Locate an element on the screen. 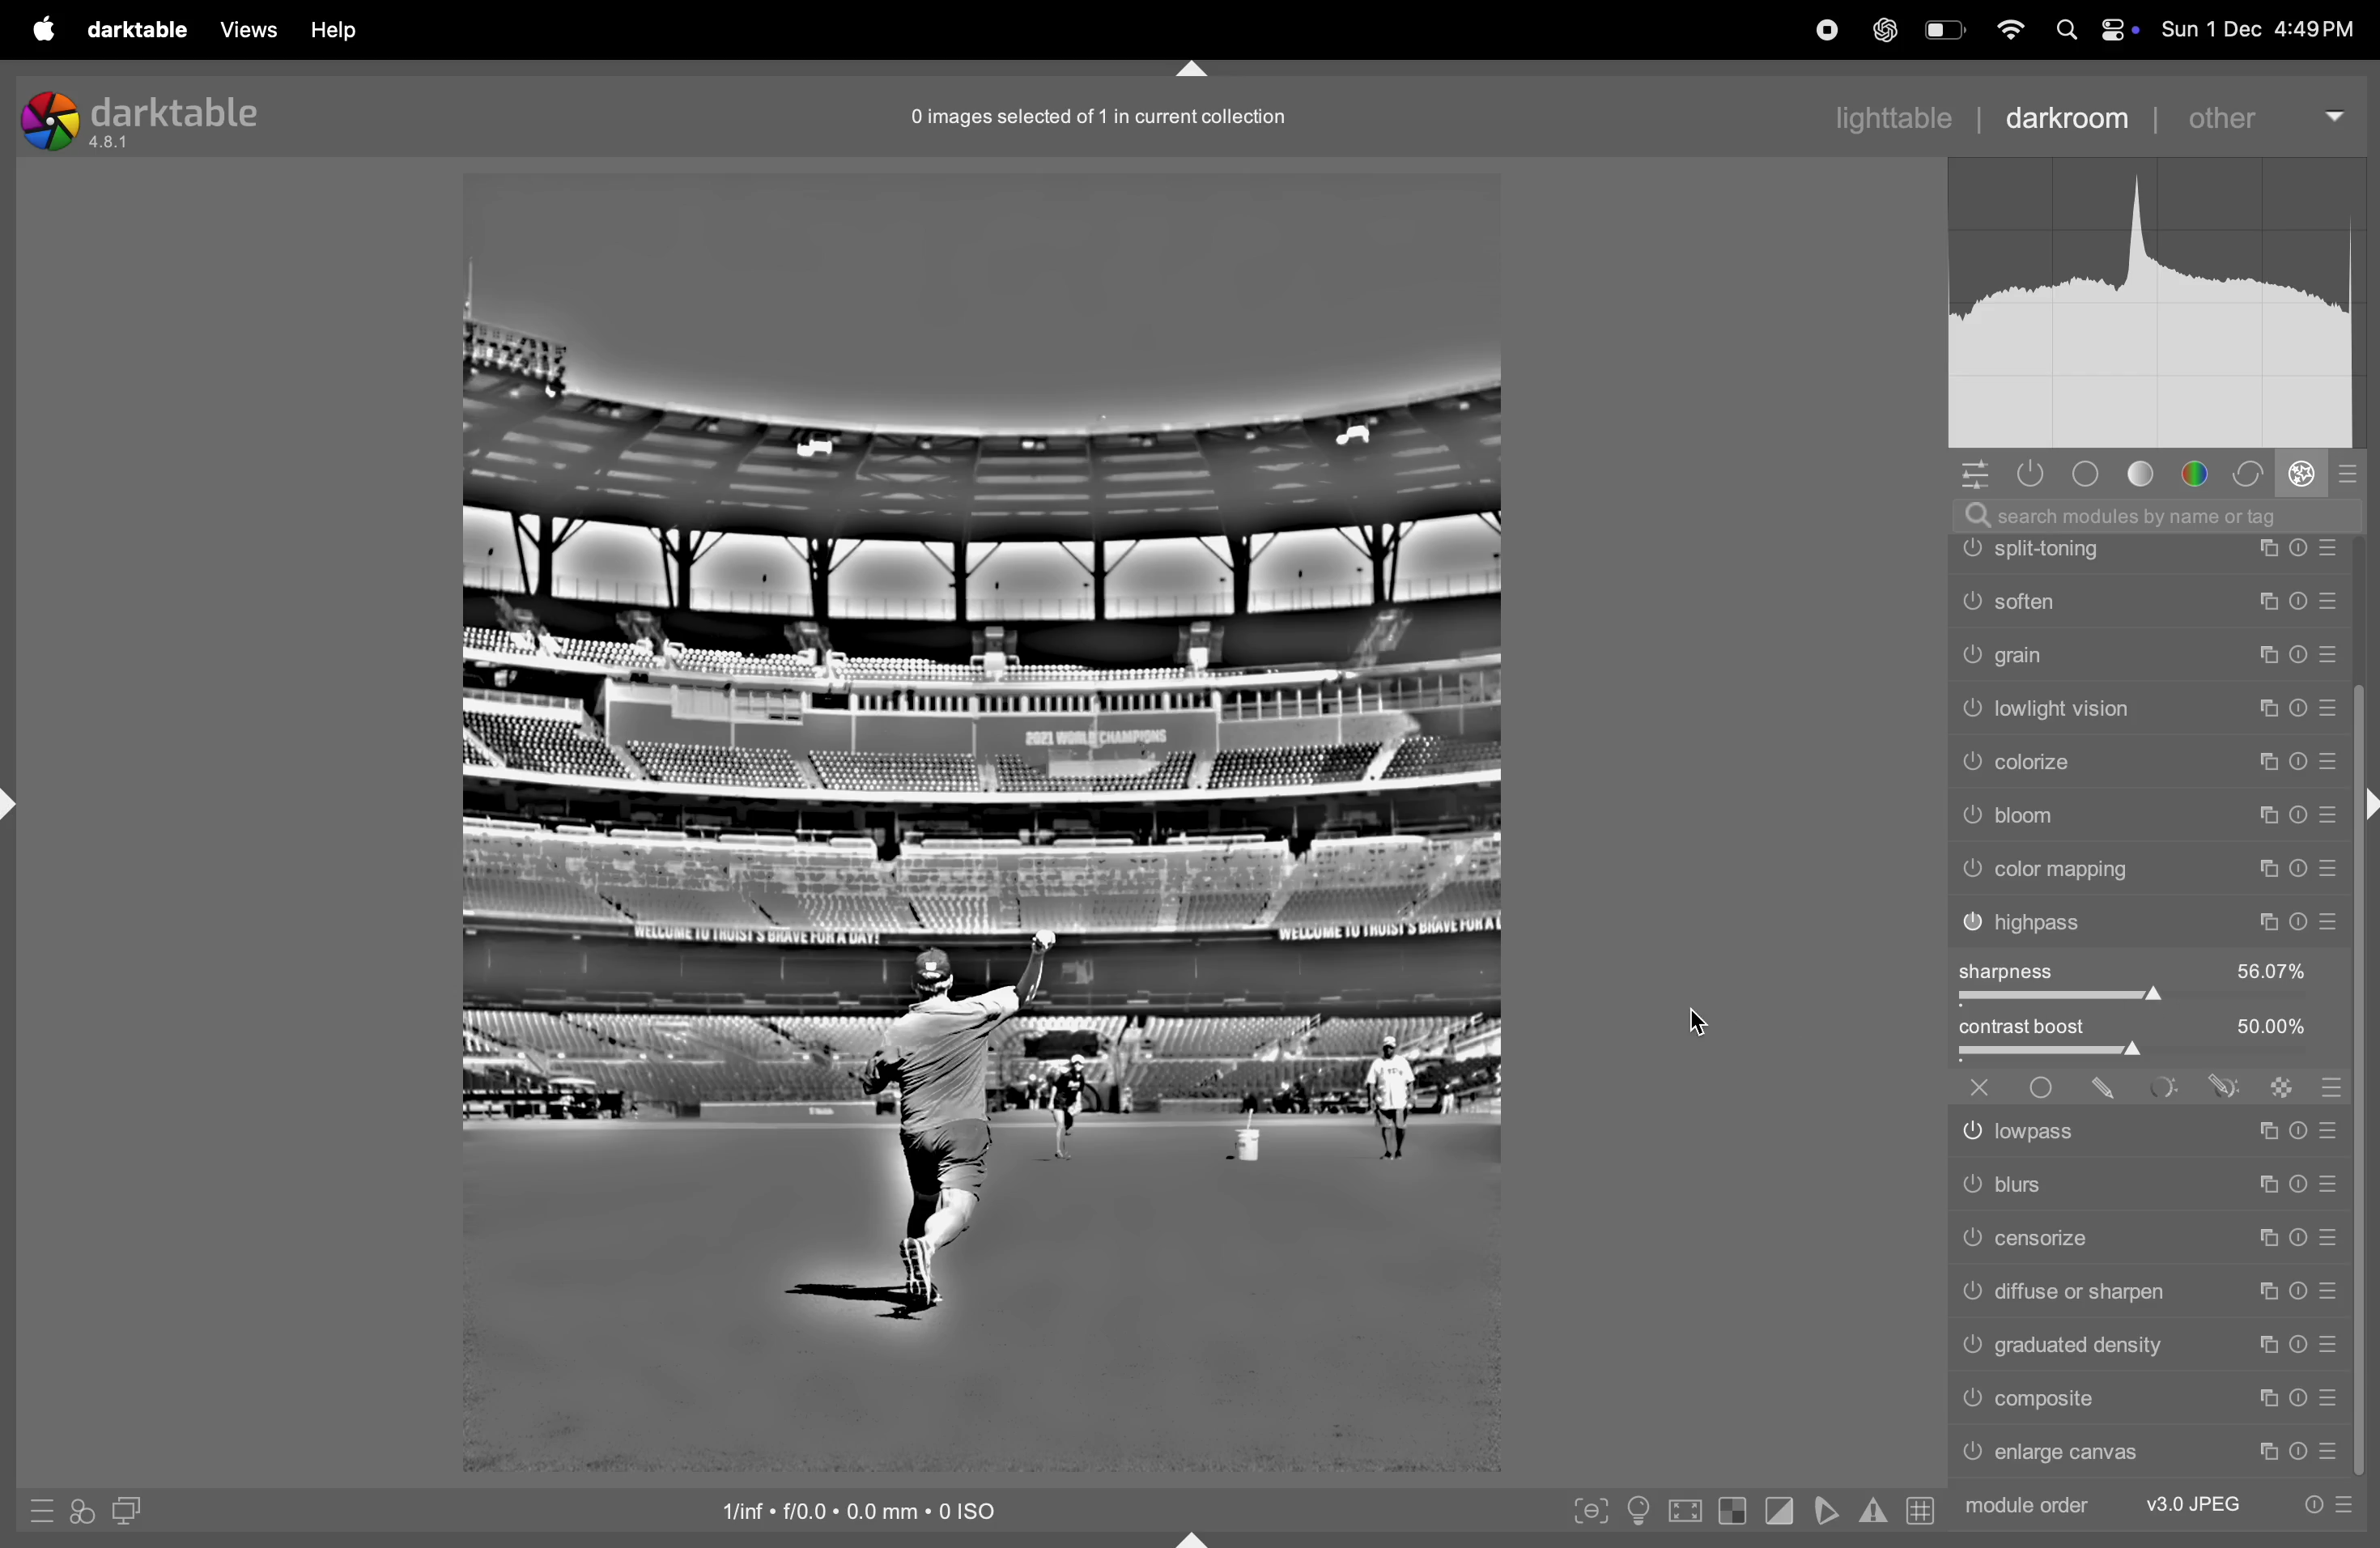 This screenshot has width=2380, height=1548. record is located at coordinates (1814, 29).